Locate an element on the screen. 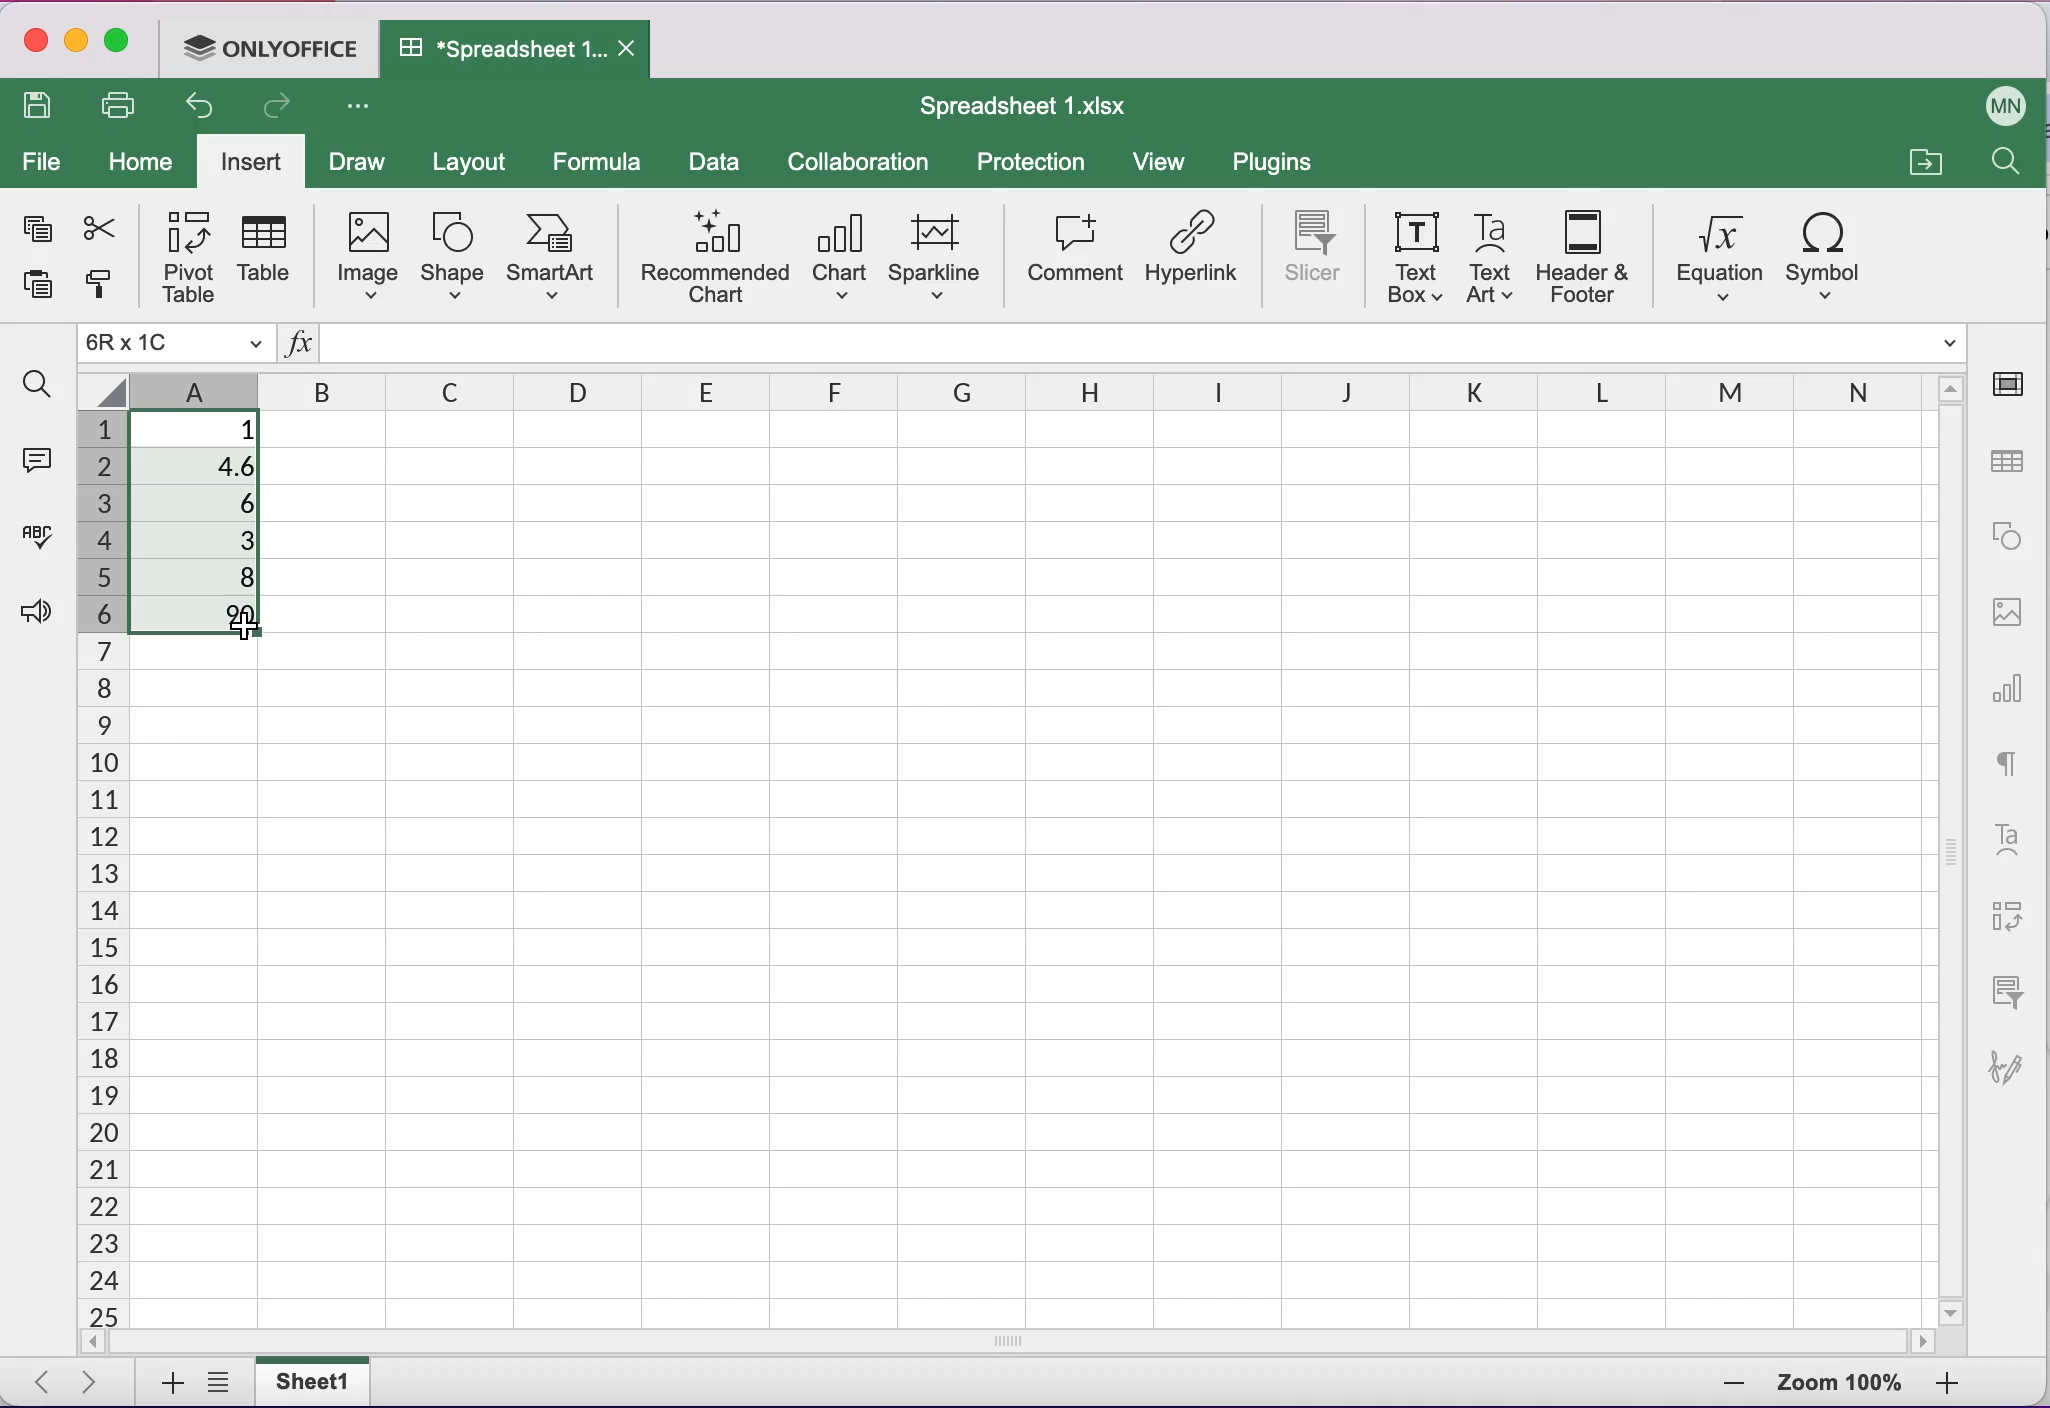 This screenshot has height=1408, width=2050. 90 is located at coordinates (202, 617).